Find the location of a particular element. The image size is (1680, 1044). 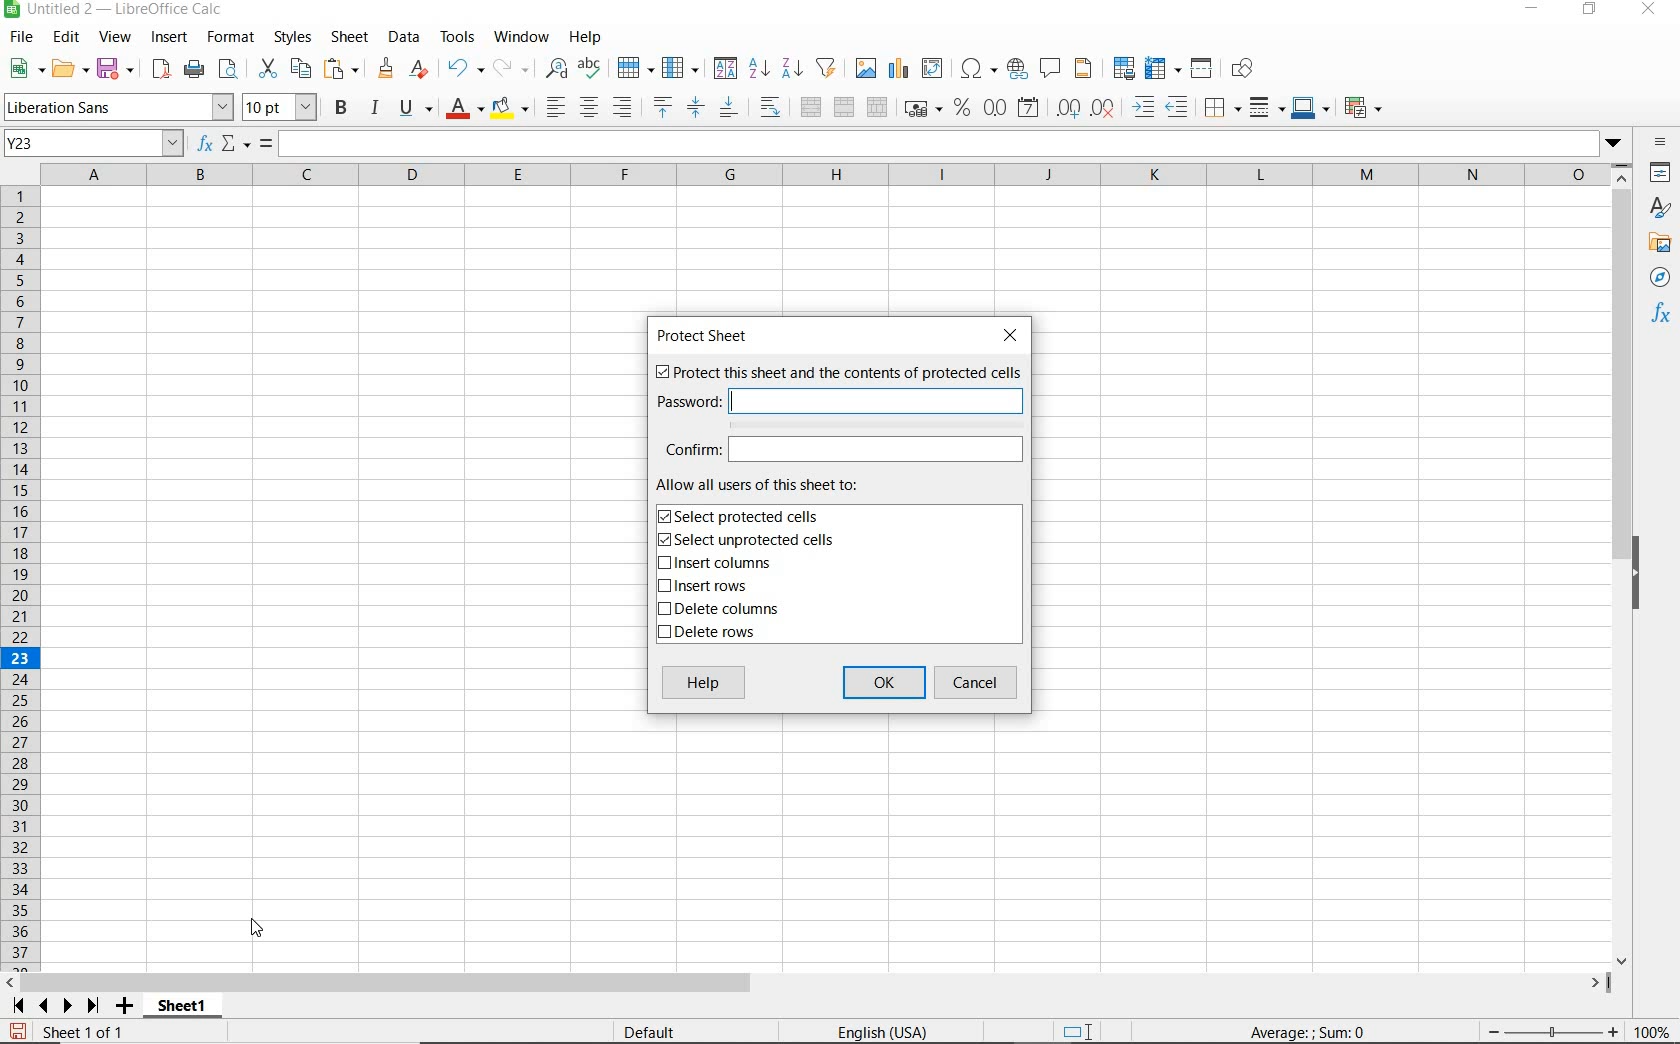

NEW is located at coordinates (22, 69).